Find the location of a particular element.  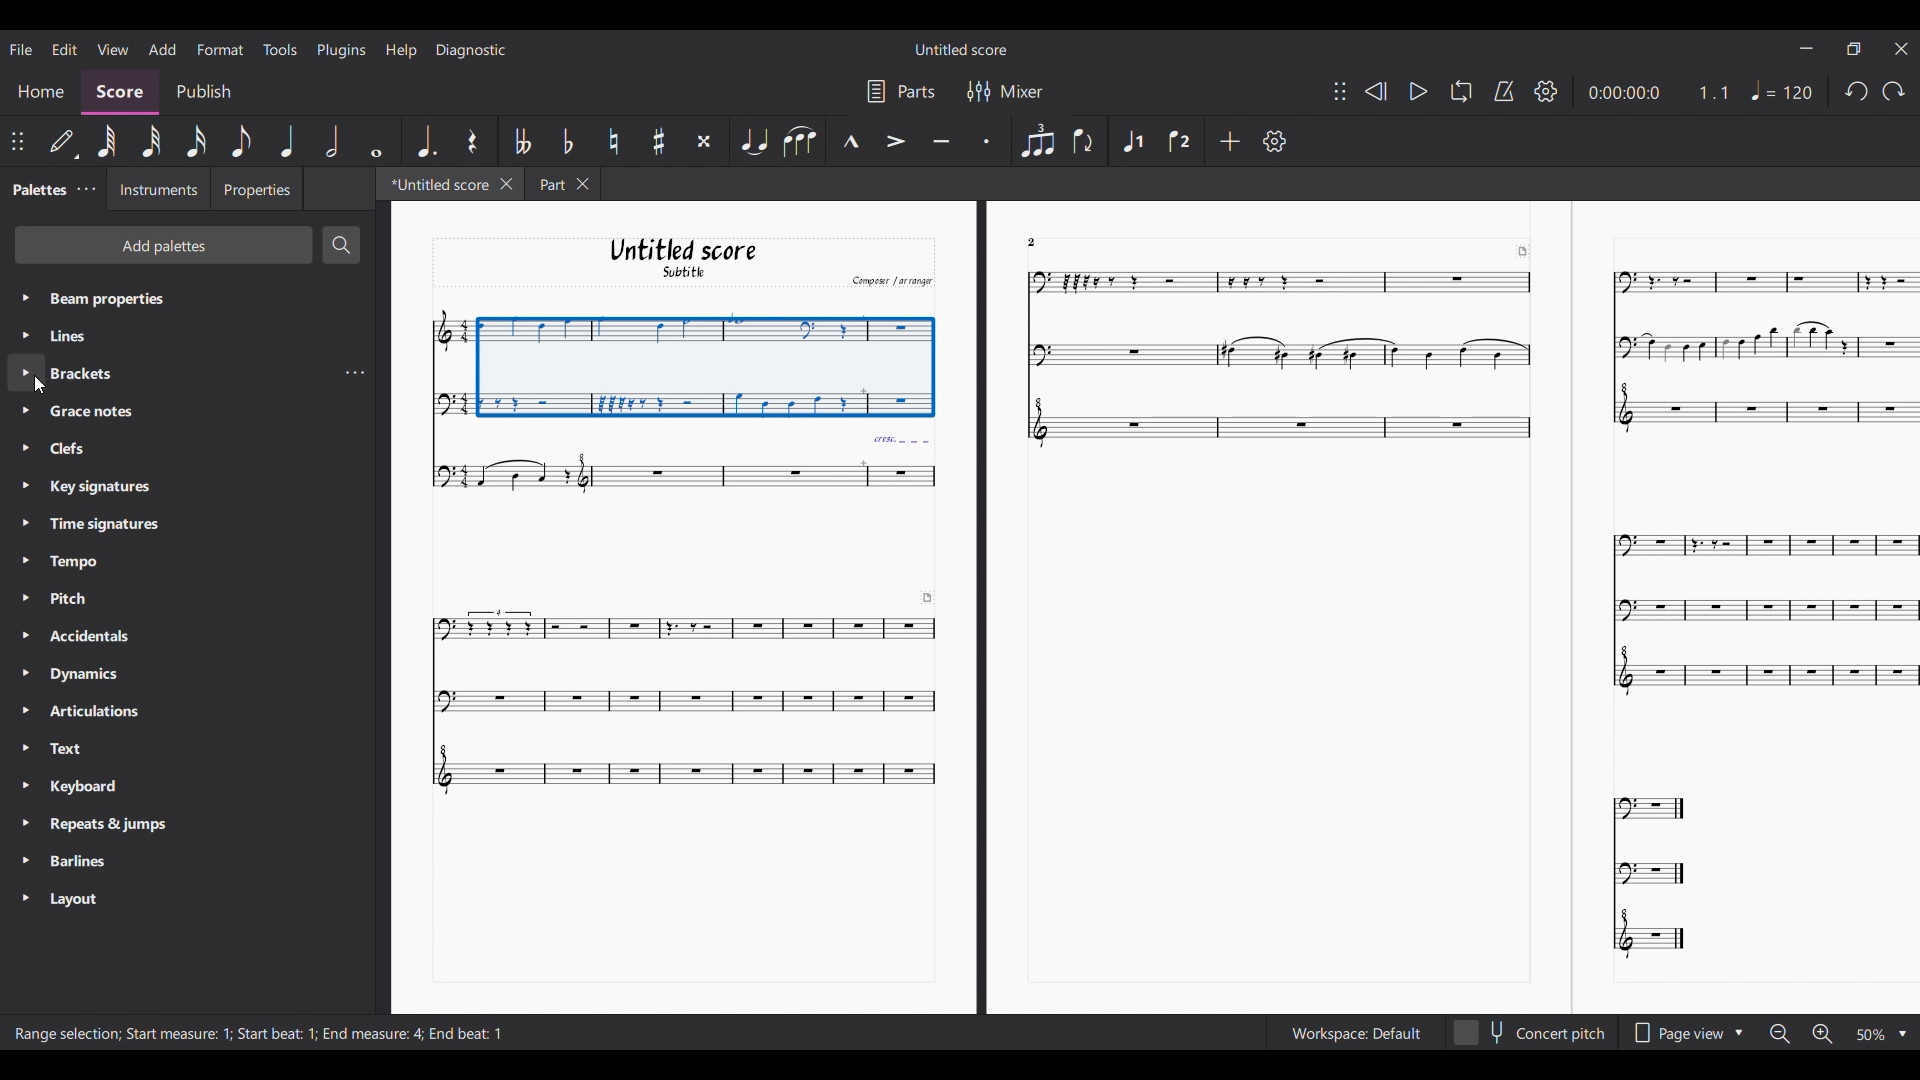

16th note is located at coordinates (196, 142).